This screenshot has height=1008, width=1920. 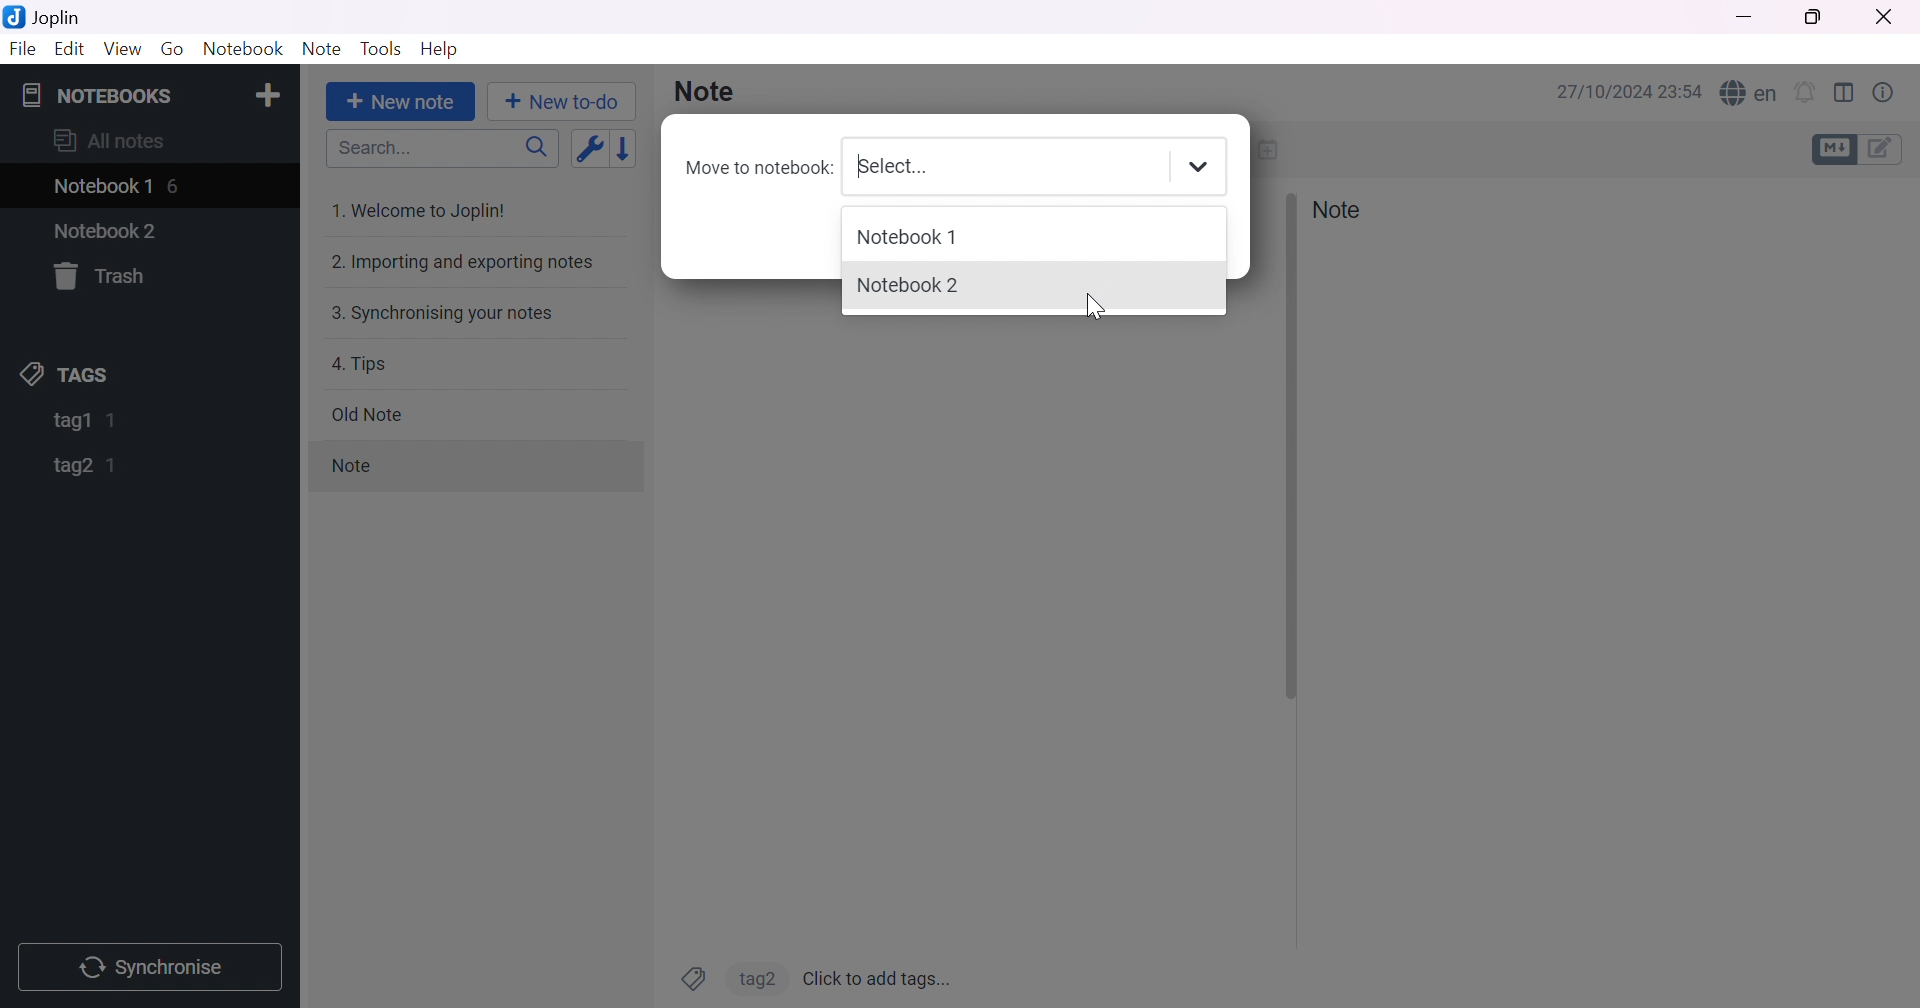 What do you see at coordinates (440, 51) in the screenshot?
I see `Help` at bounding box center [440, 51].